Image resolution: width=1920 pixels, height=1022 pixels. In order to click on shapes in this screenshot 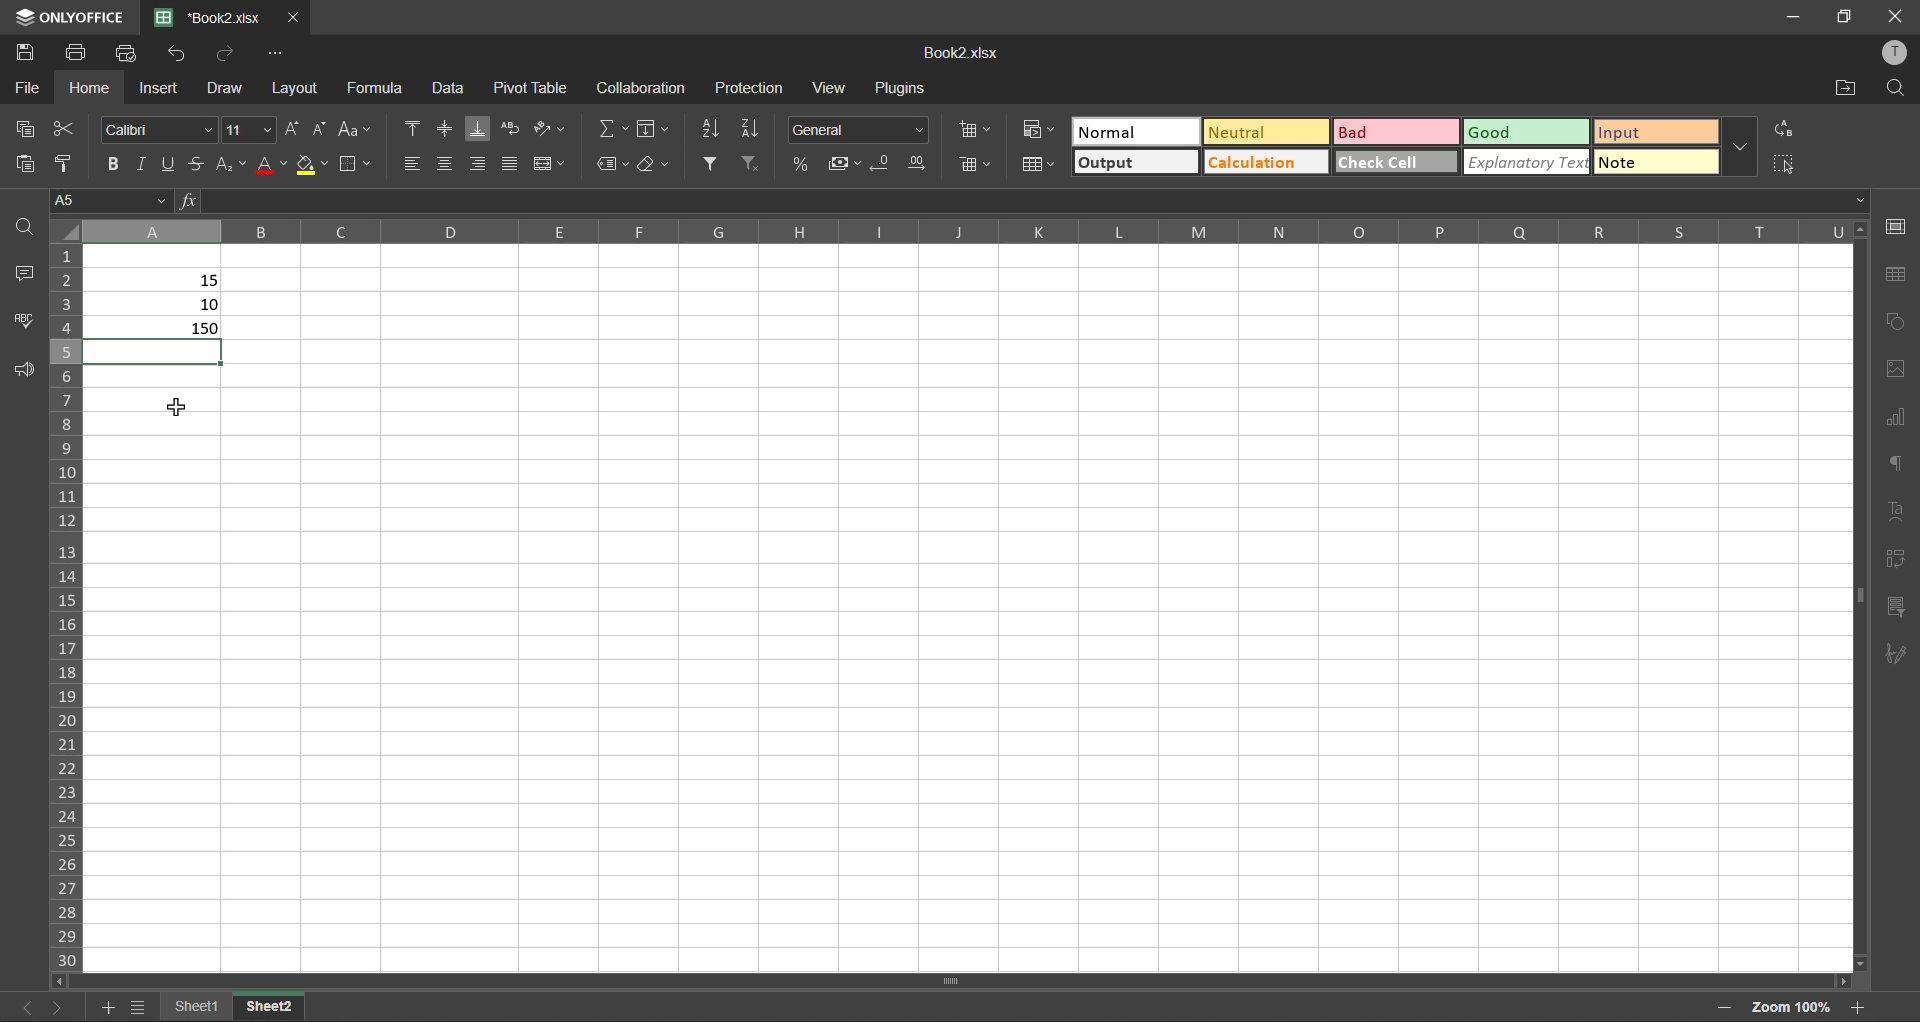, I will do `click(1896, 321)`.